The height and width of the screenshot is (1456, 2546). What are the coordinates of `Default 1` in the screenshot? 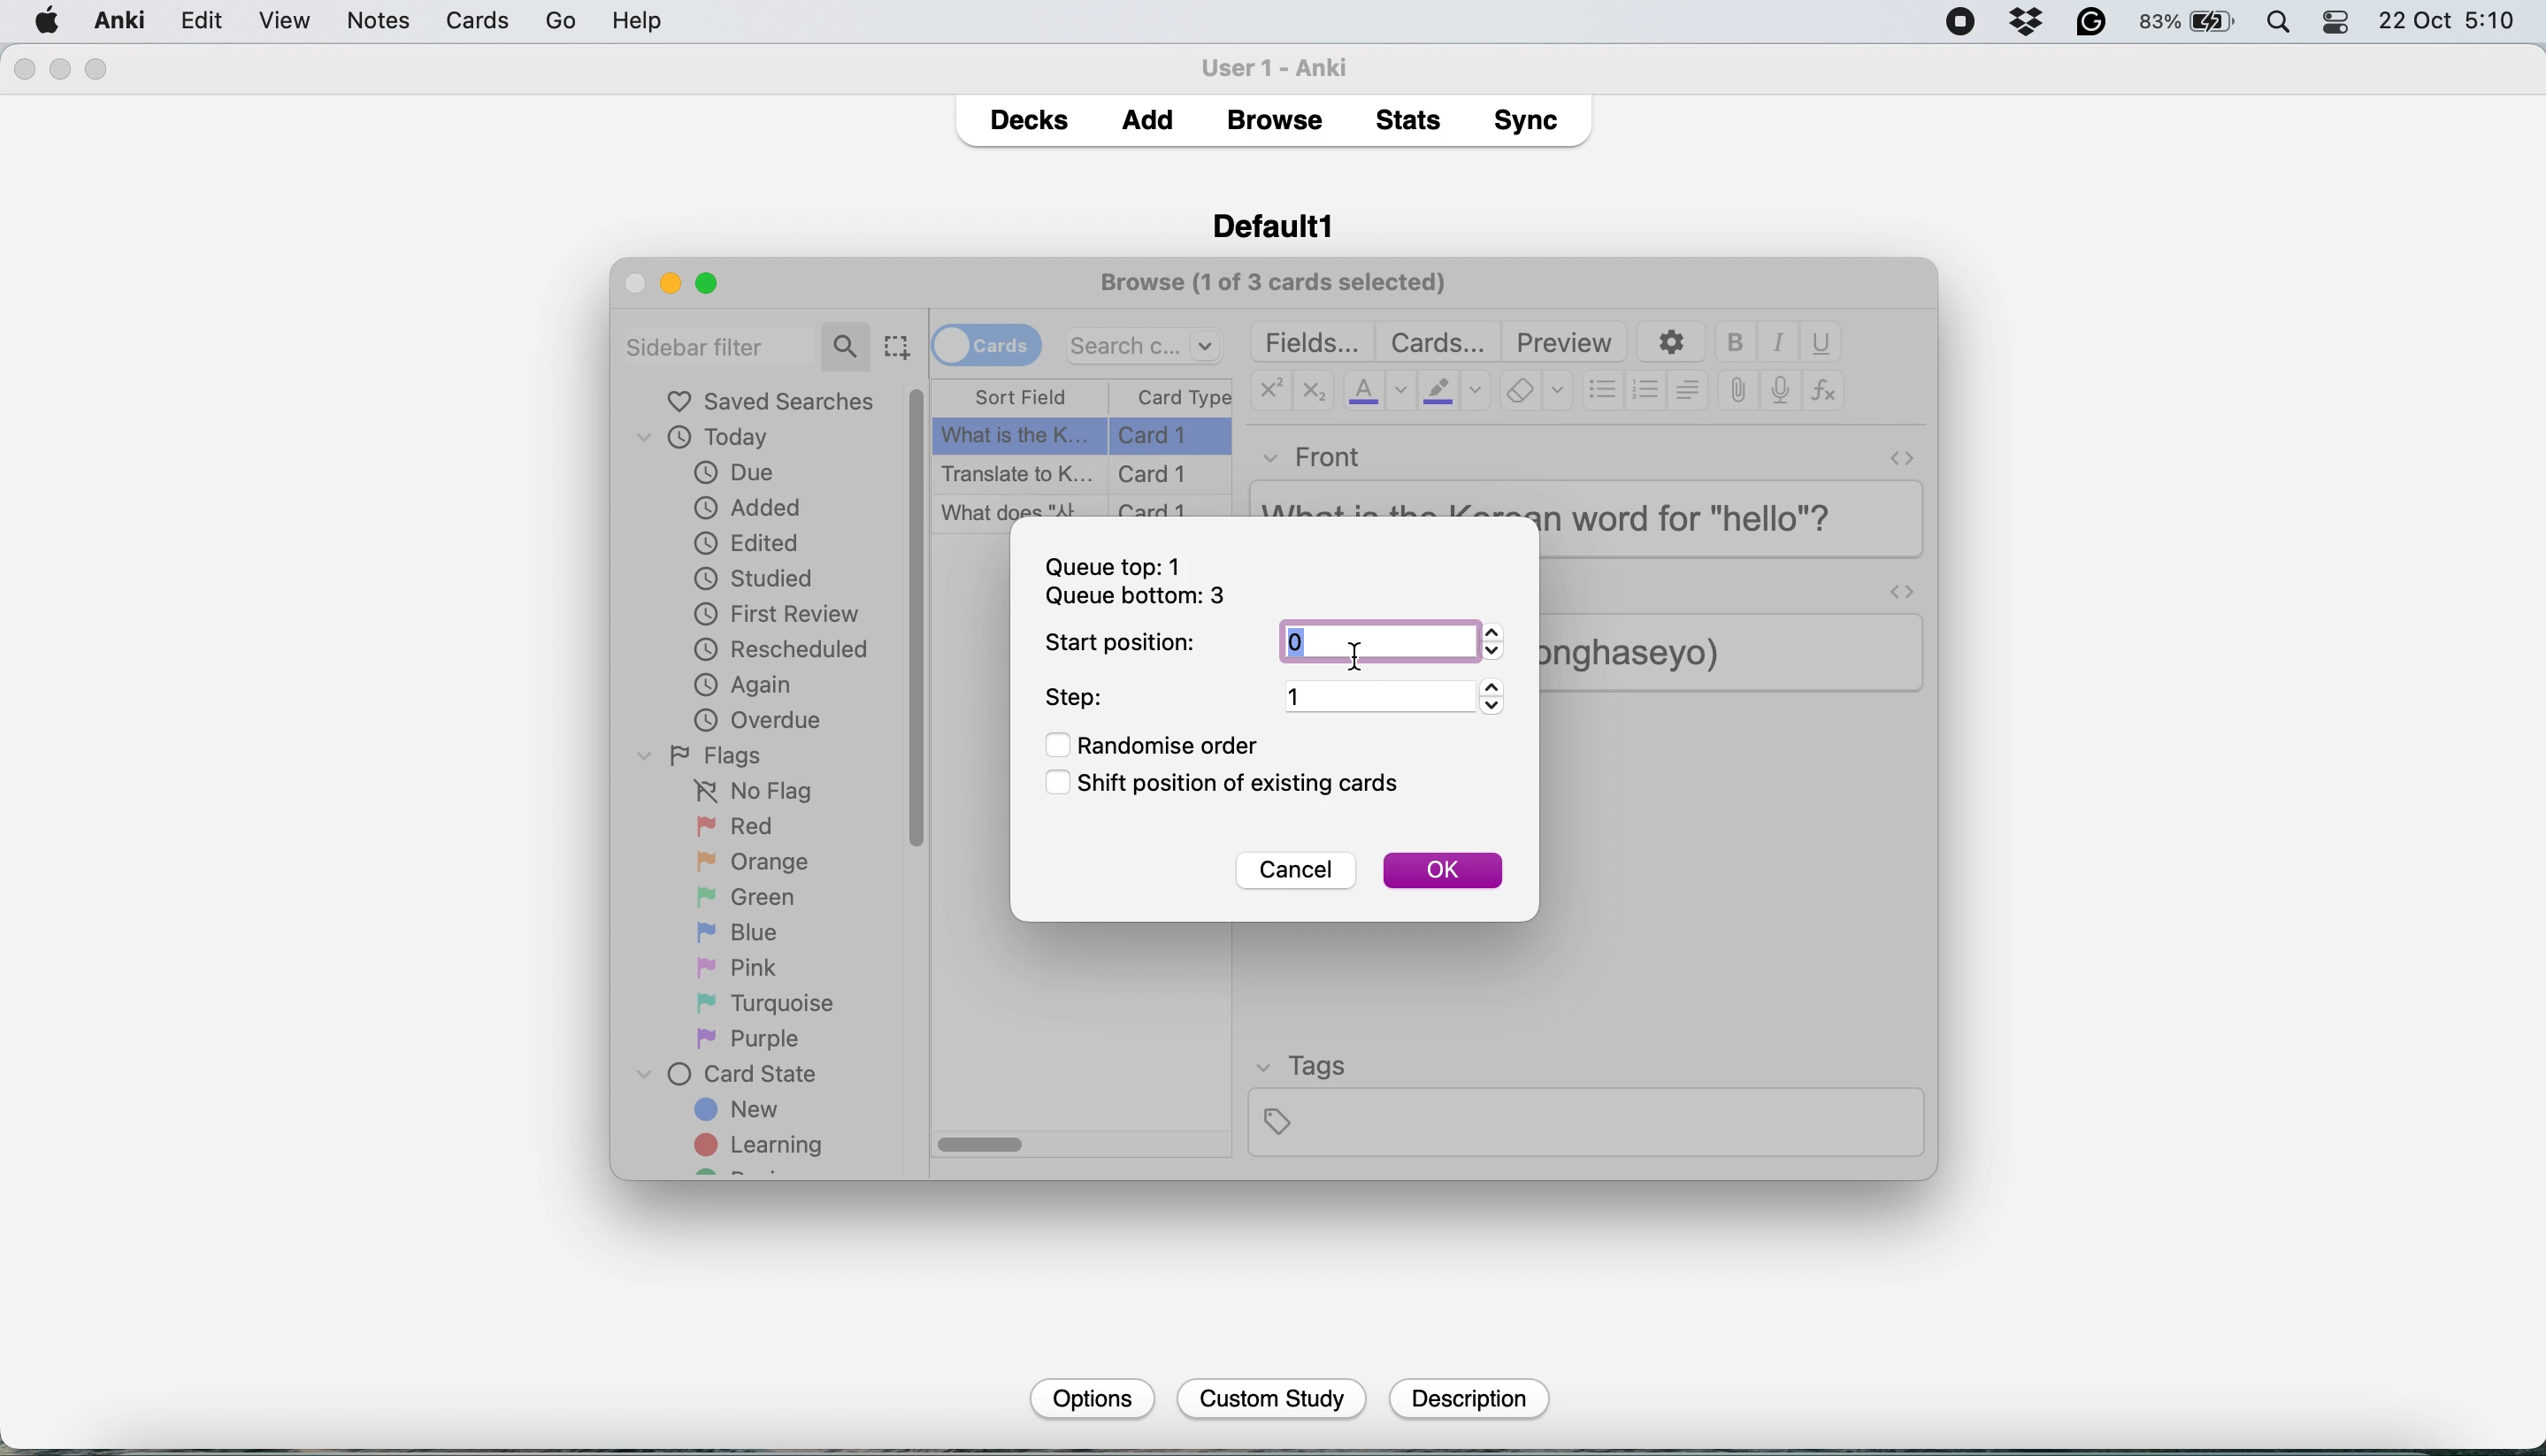 It's located at (1273, 223).